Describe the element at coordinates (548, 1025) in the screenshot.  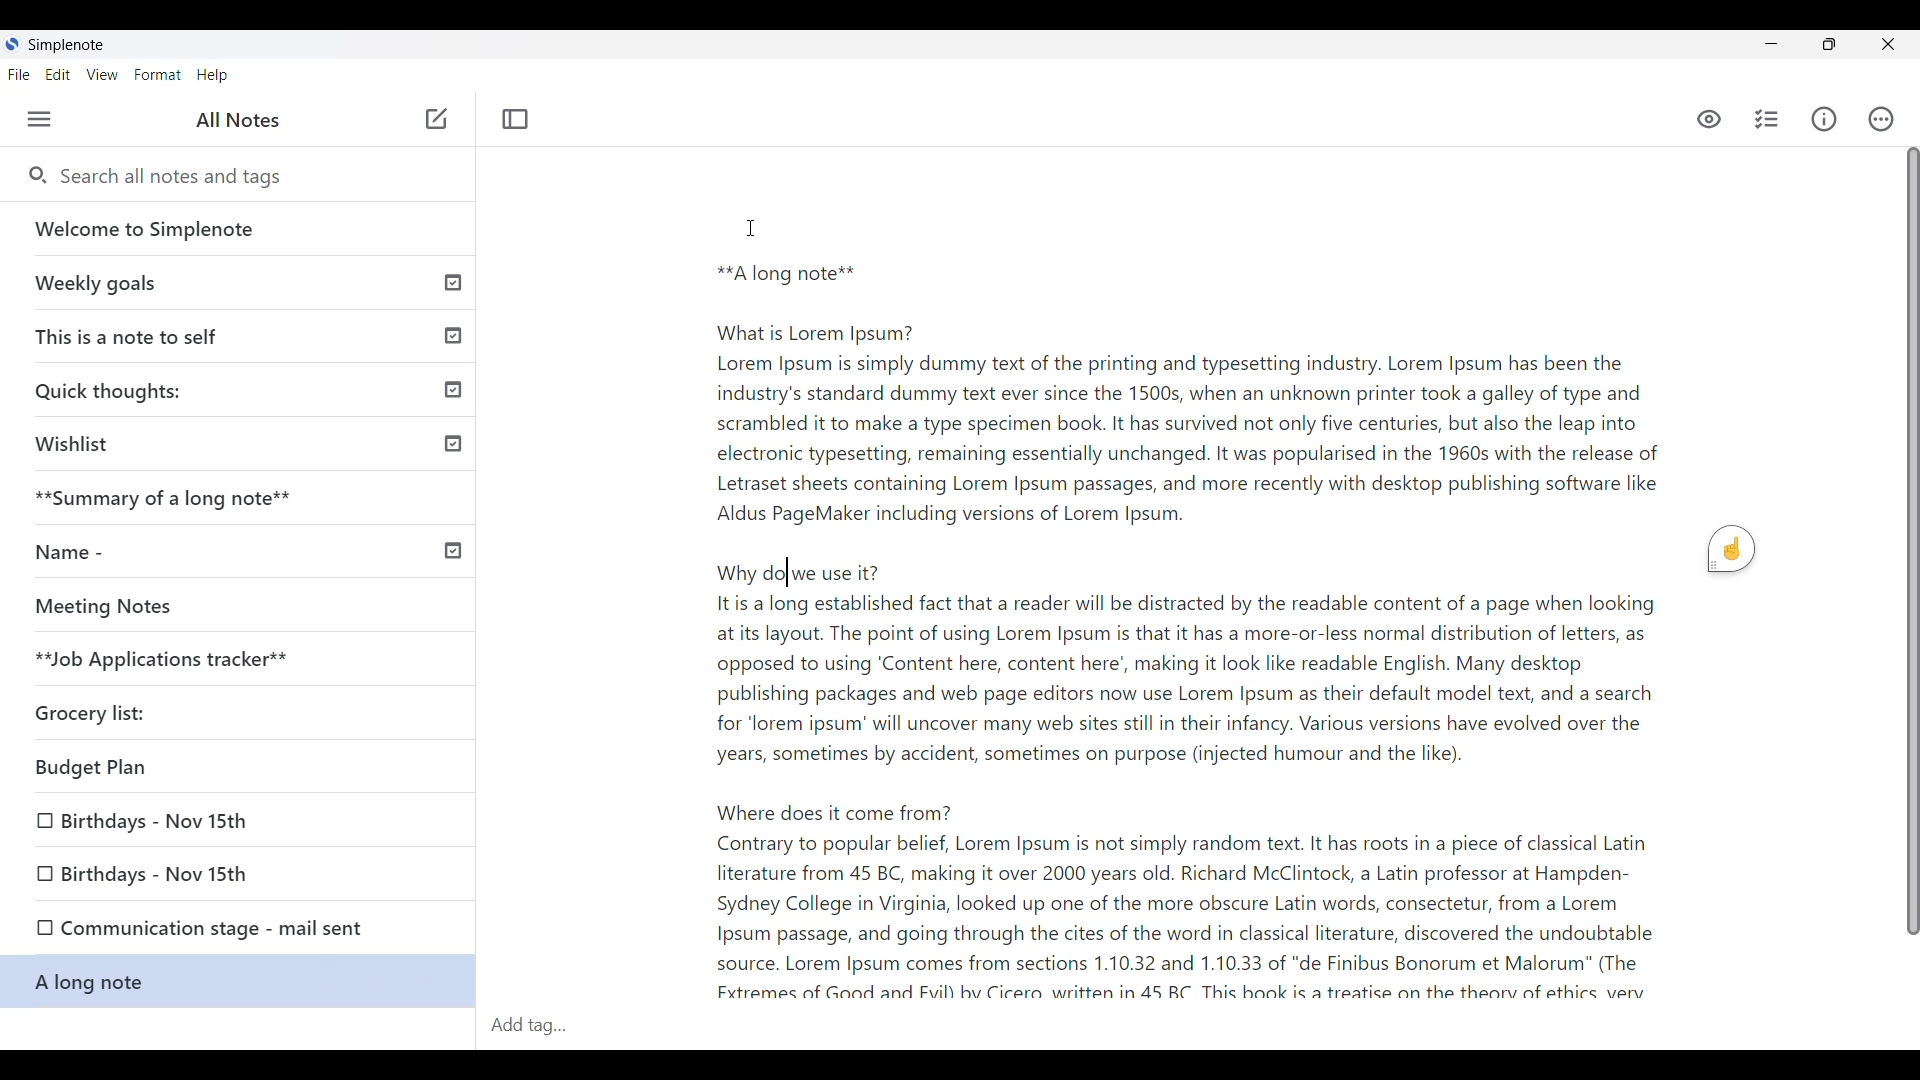
I see `Add tag` at that location.